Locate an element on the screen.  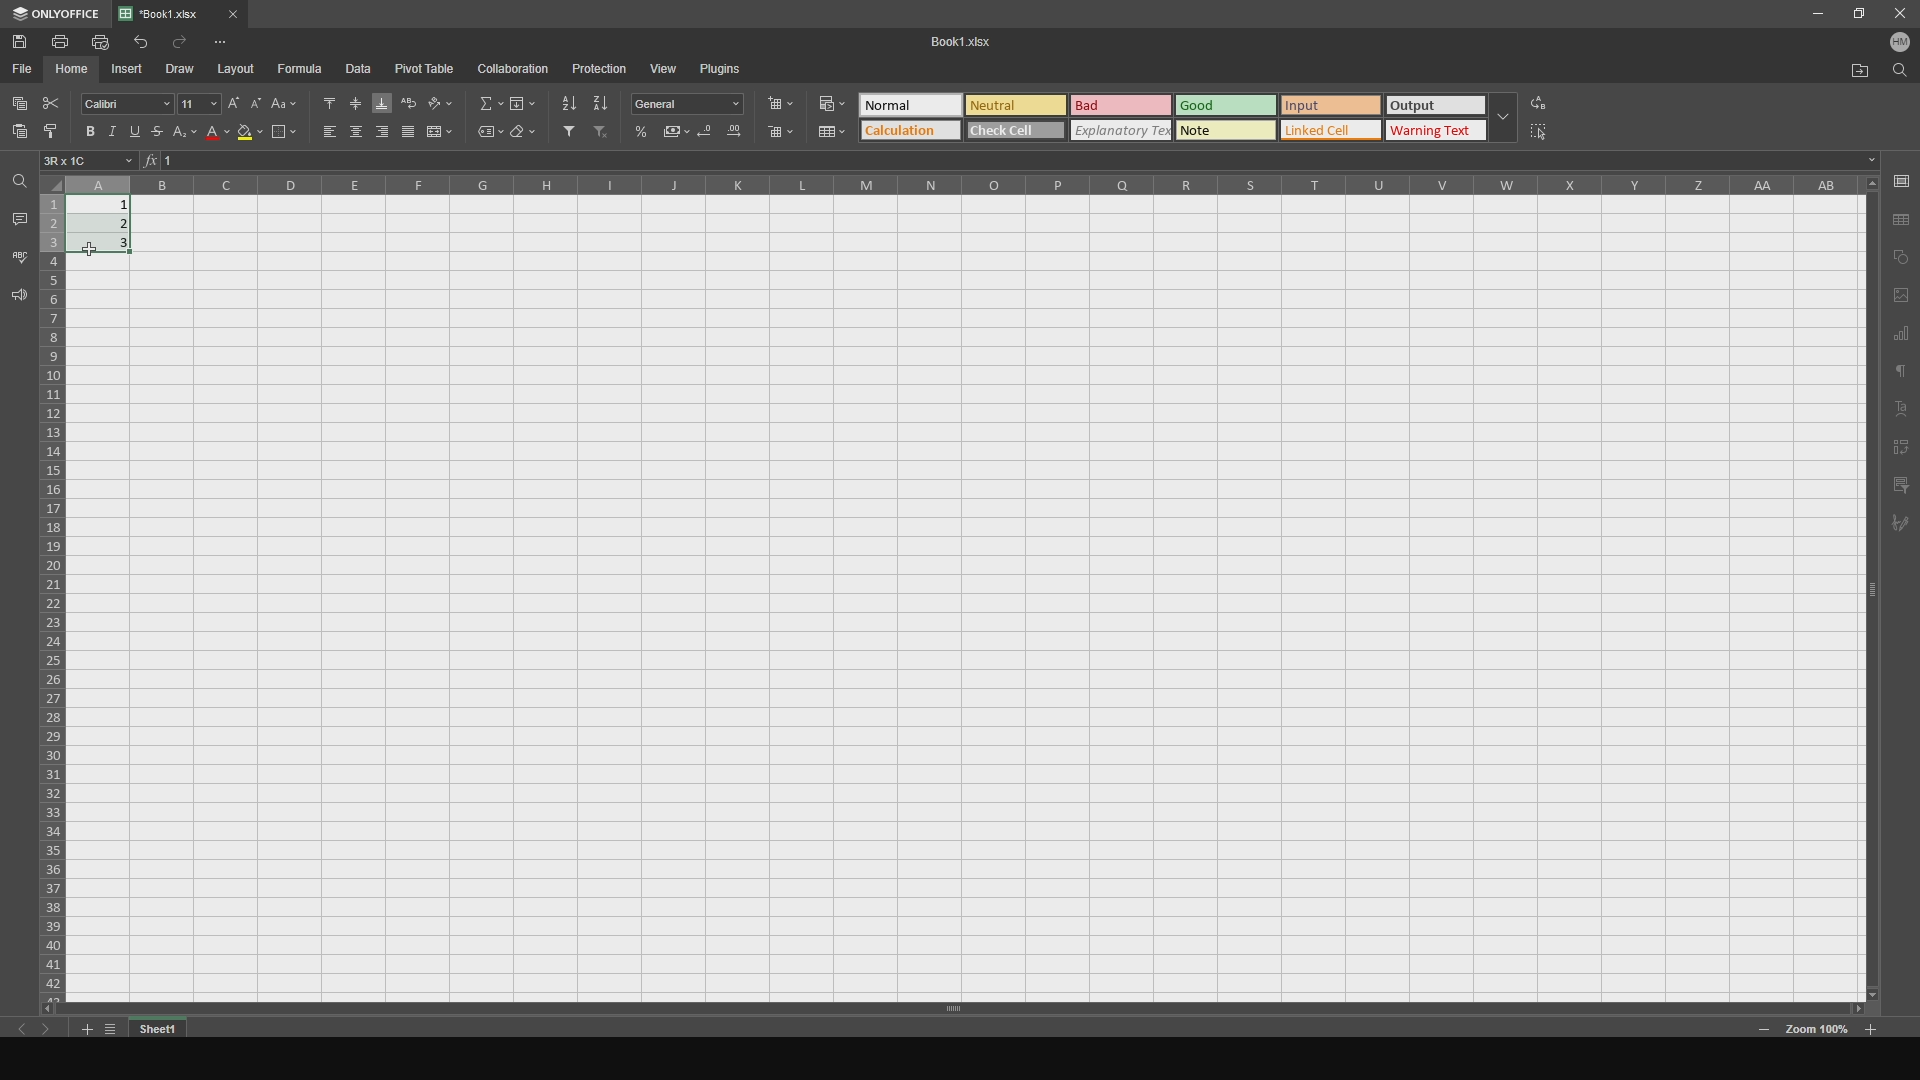
copy is located at coordinates (1901, 256).